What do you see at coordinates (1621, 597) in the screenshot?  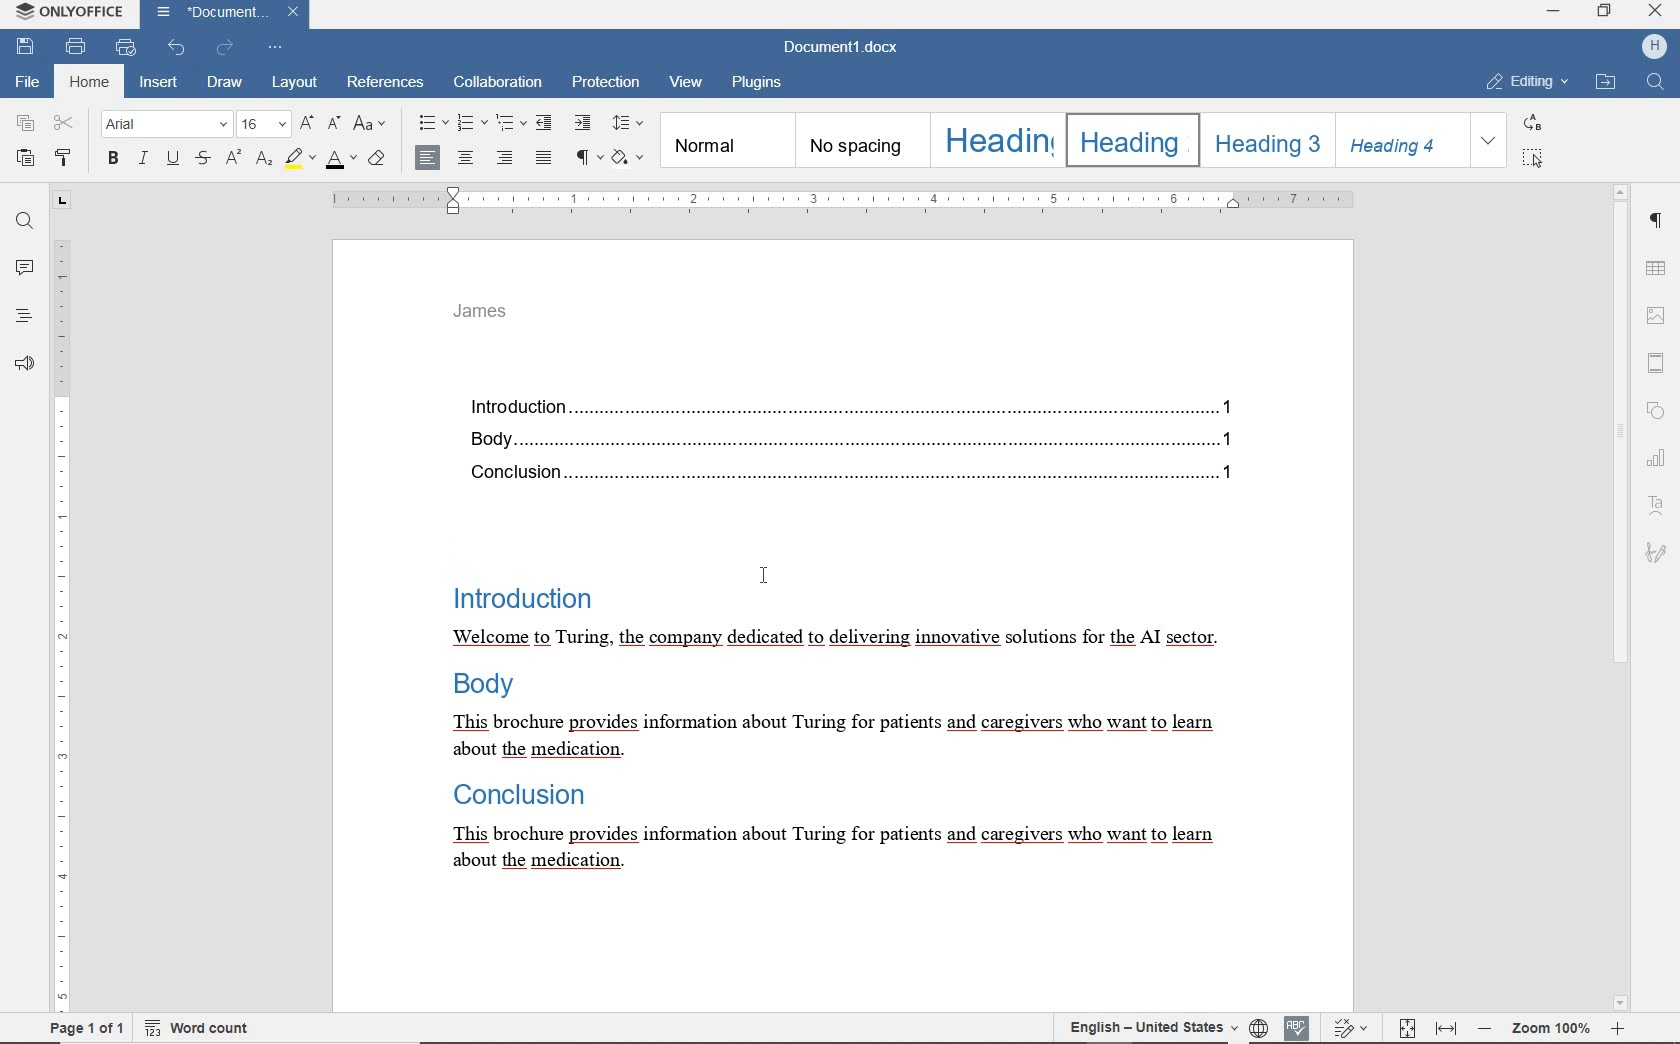 I see `scrollbar` at bounding box center [1621, 597].